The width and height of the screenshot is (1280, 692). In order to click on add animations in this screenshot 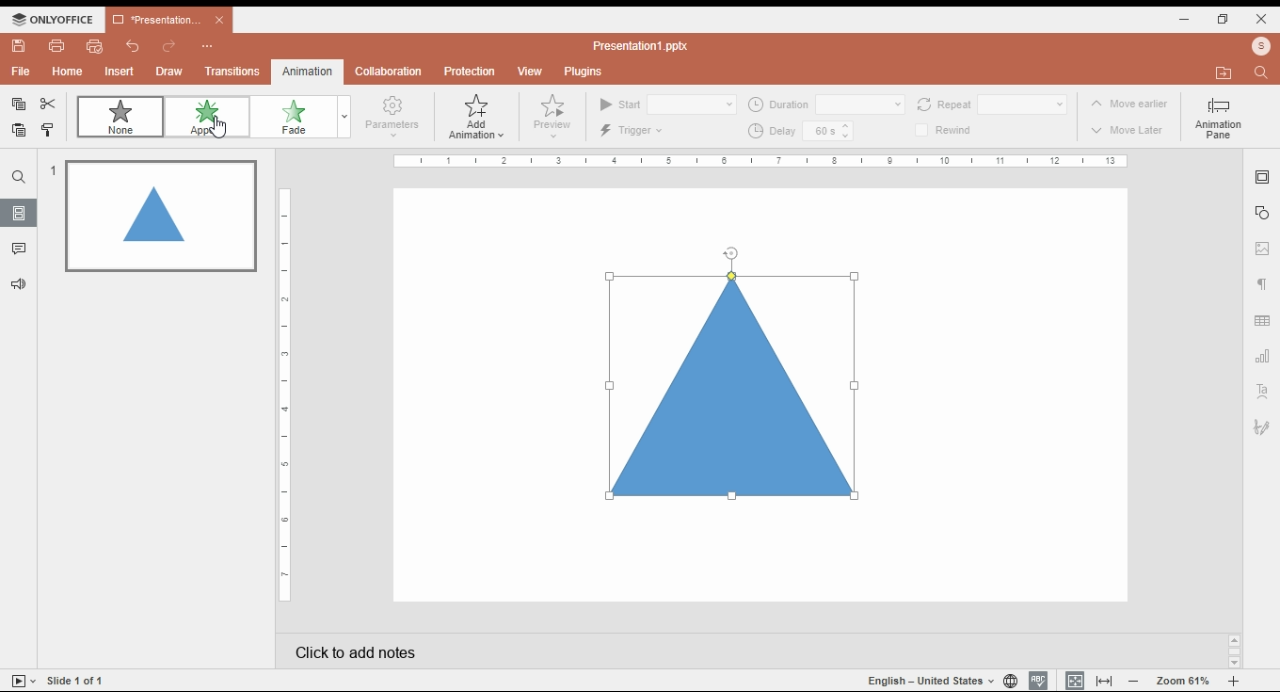, I will do `click(483, 120)`.